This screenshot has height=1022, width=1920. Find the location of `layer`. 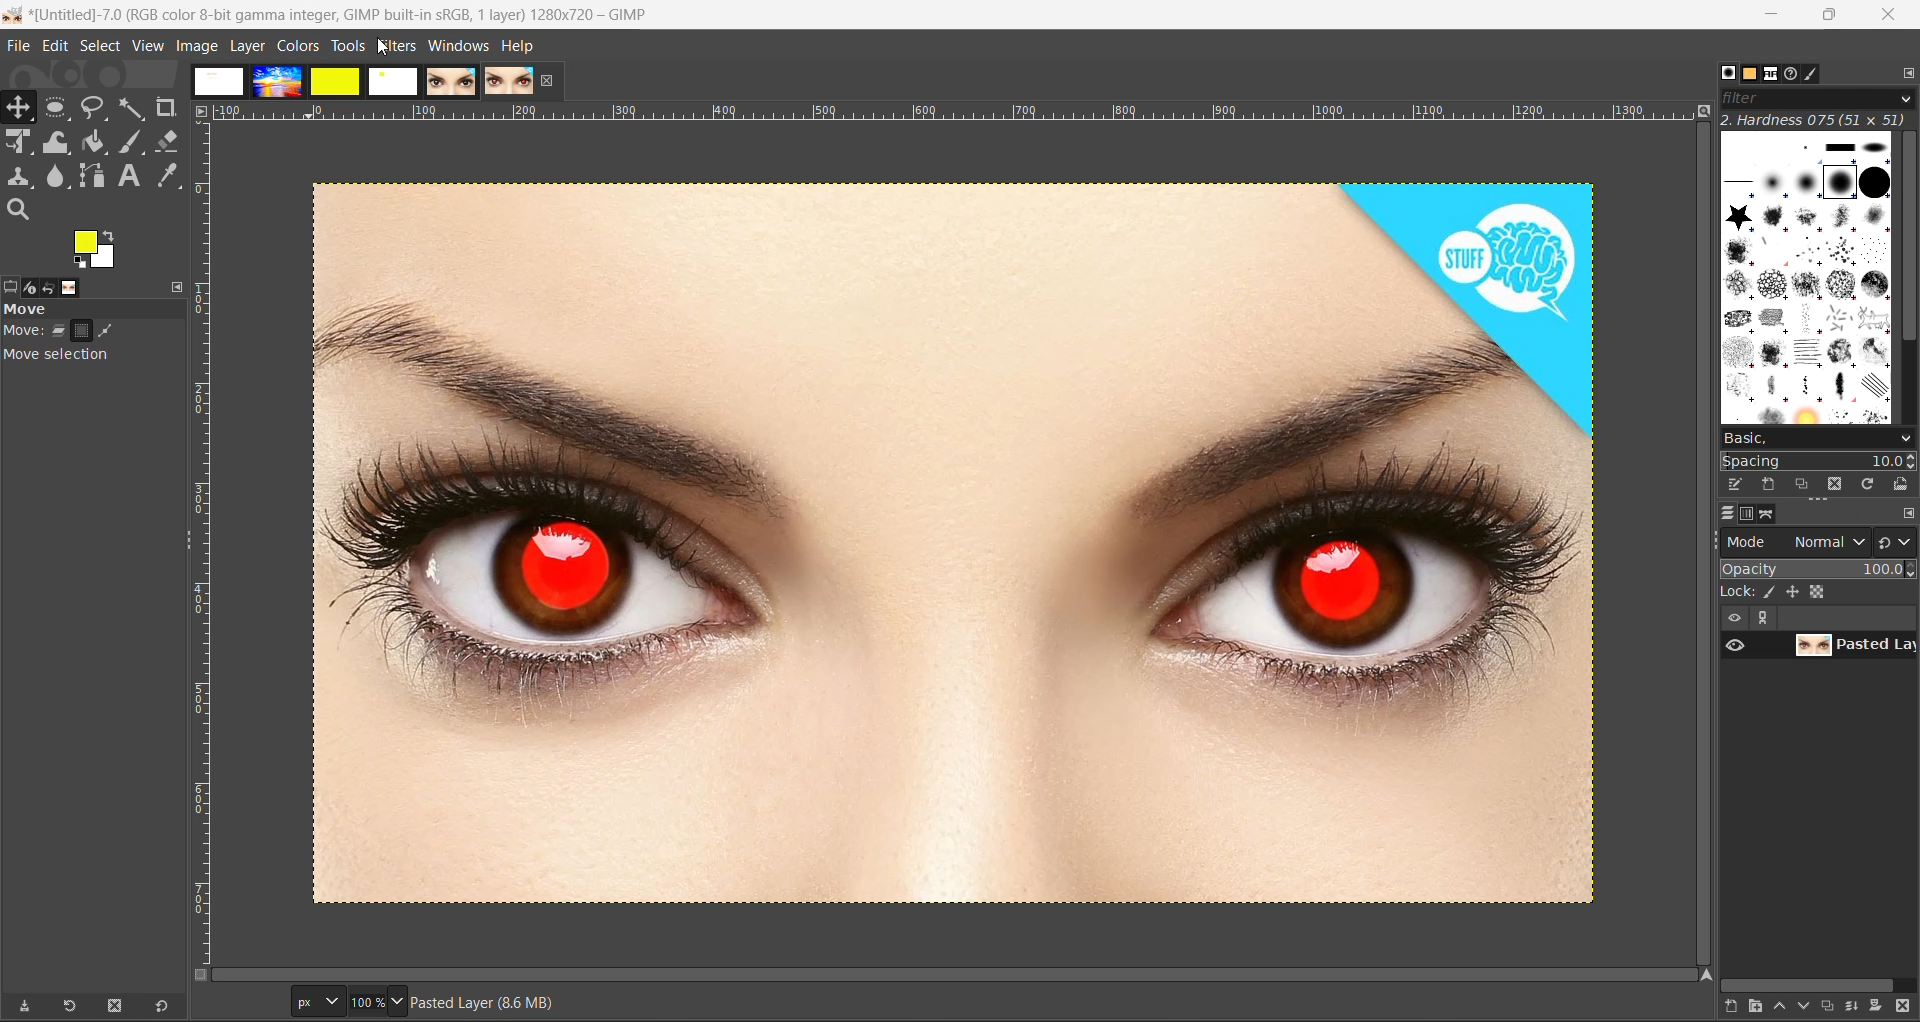

layer is located at coordinates (1856, 645).